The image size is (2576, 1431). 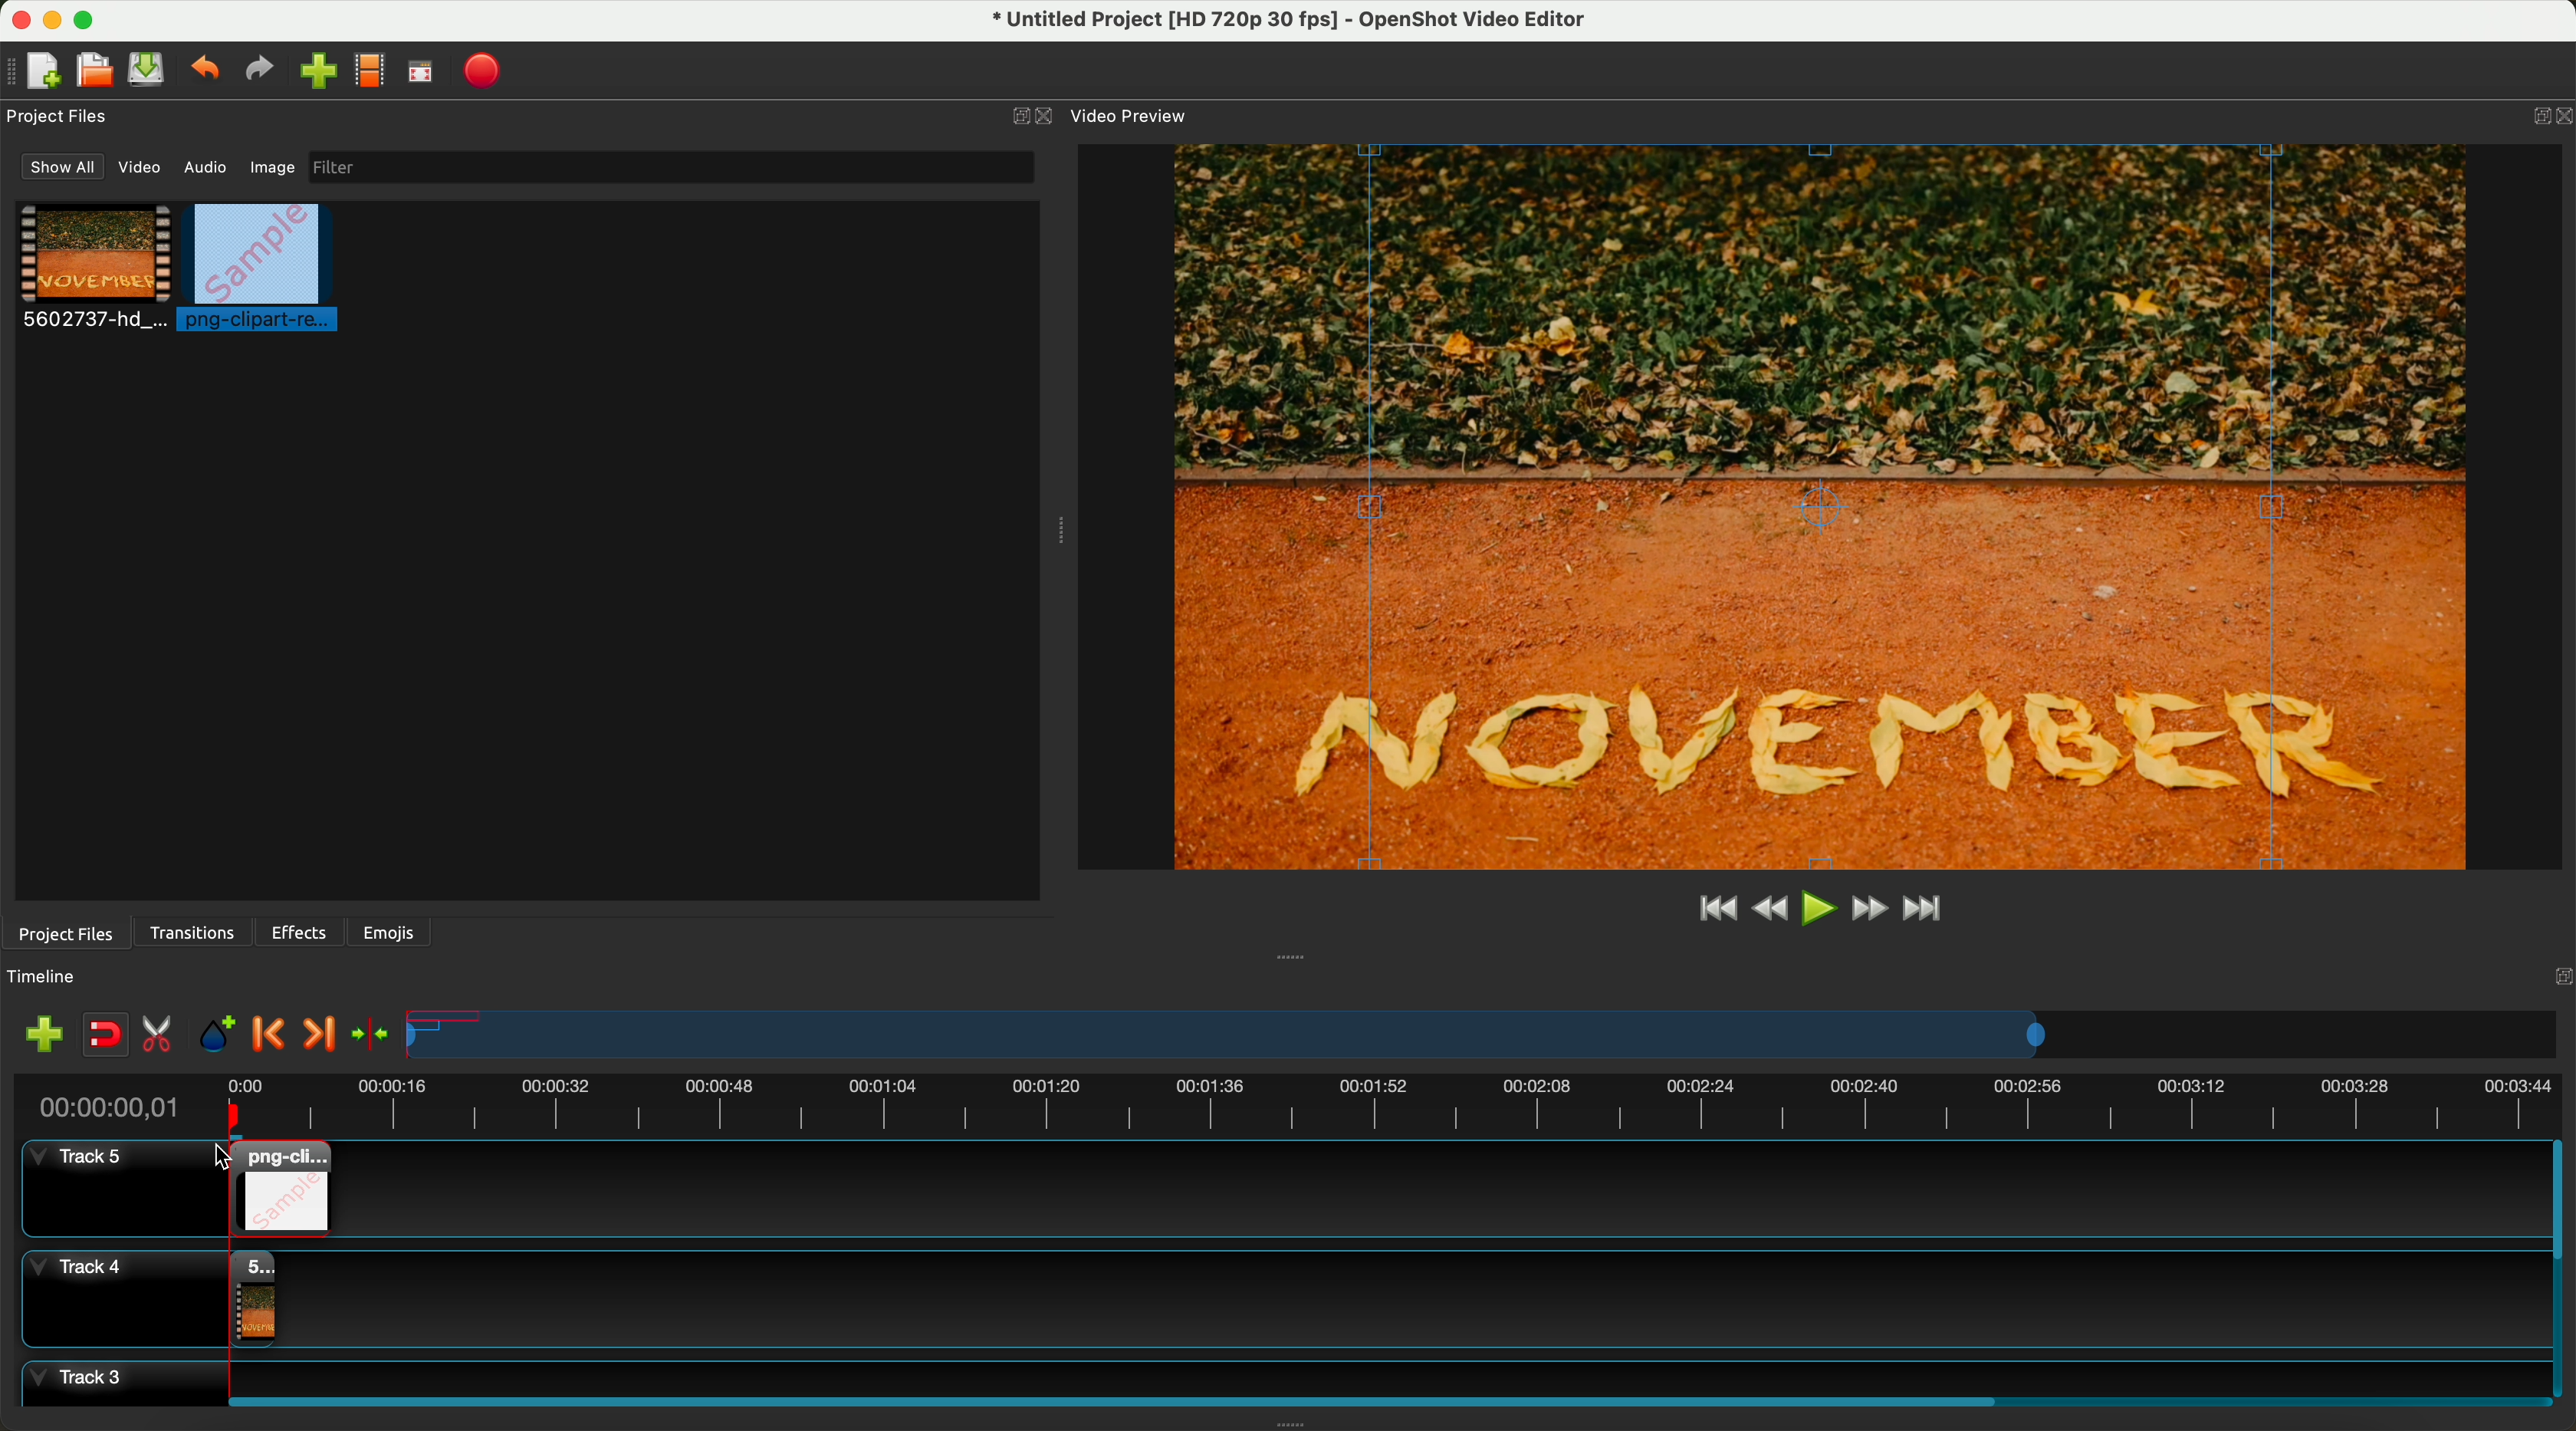 What do you see at coordinates (143, 171) in the screenshot?
I see `video` at bounding box center [143, 171].